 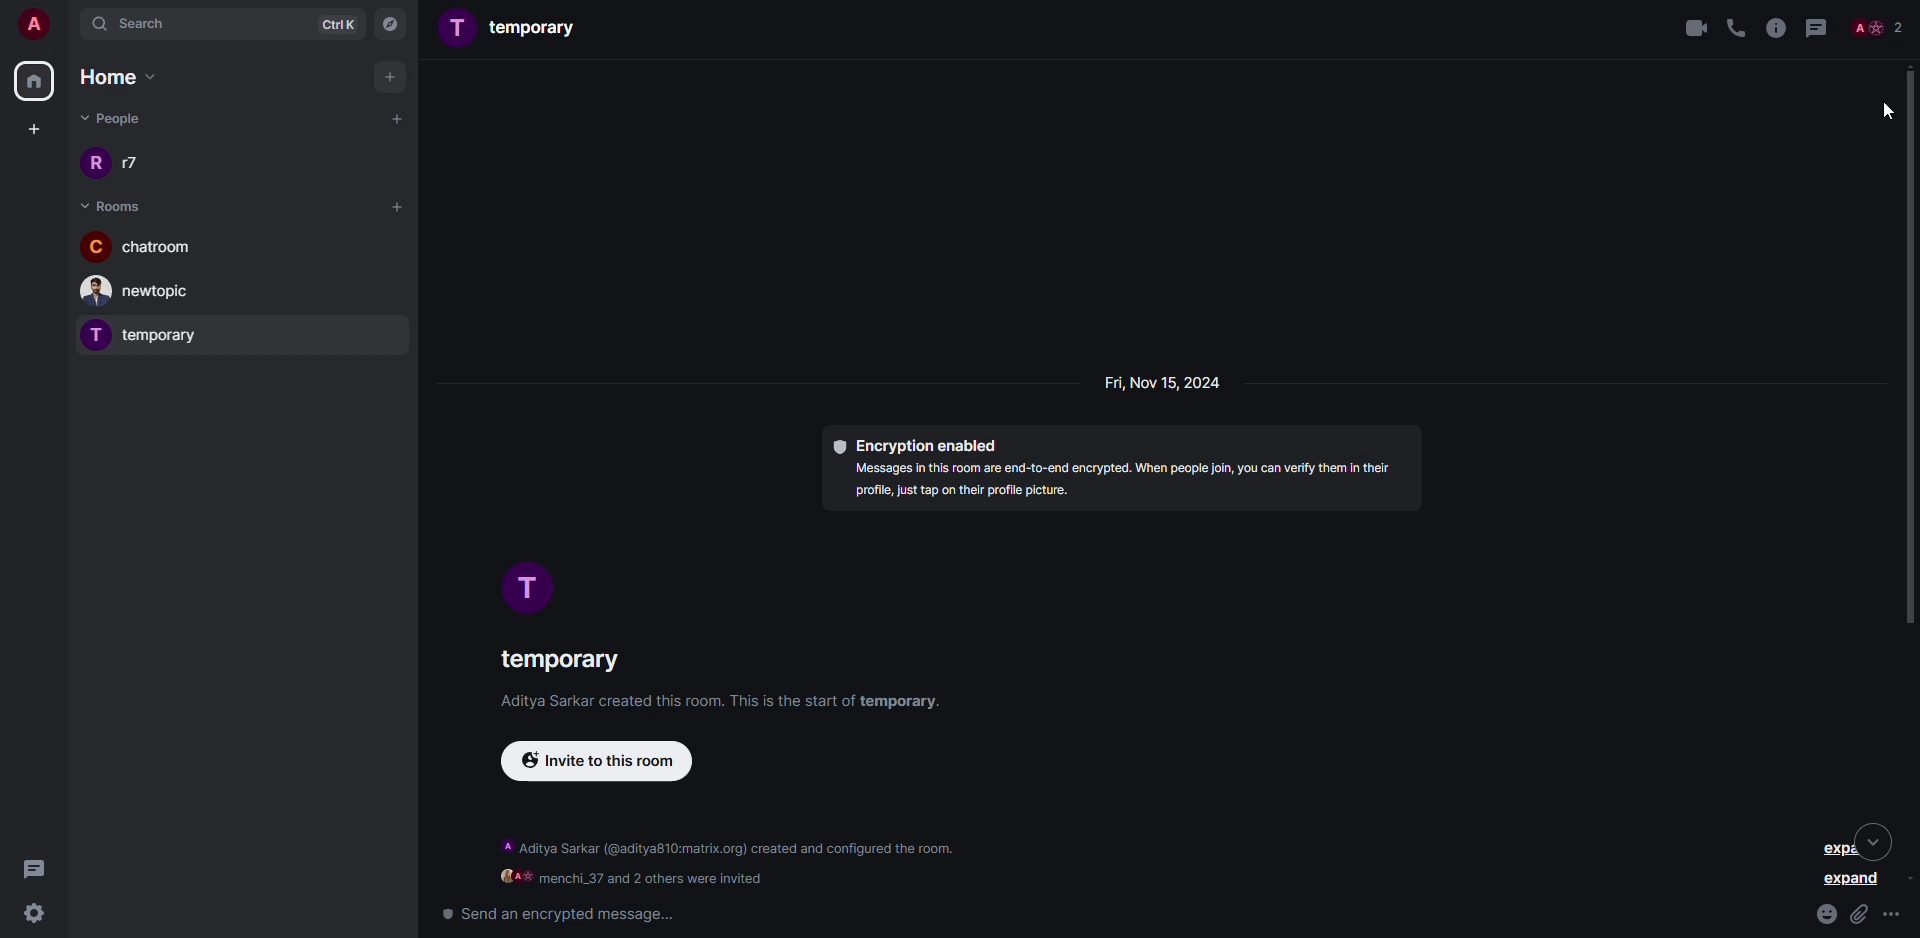 What do you see at coordinates (144, 291) in the screenshot?
I see `newtopic` at bounding box center [144, 291].